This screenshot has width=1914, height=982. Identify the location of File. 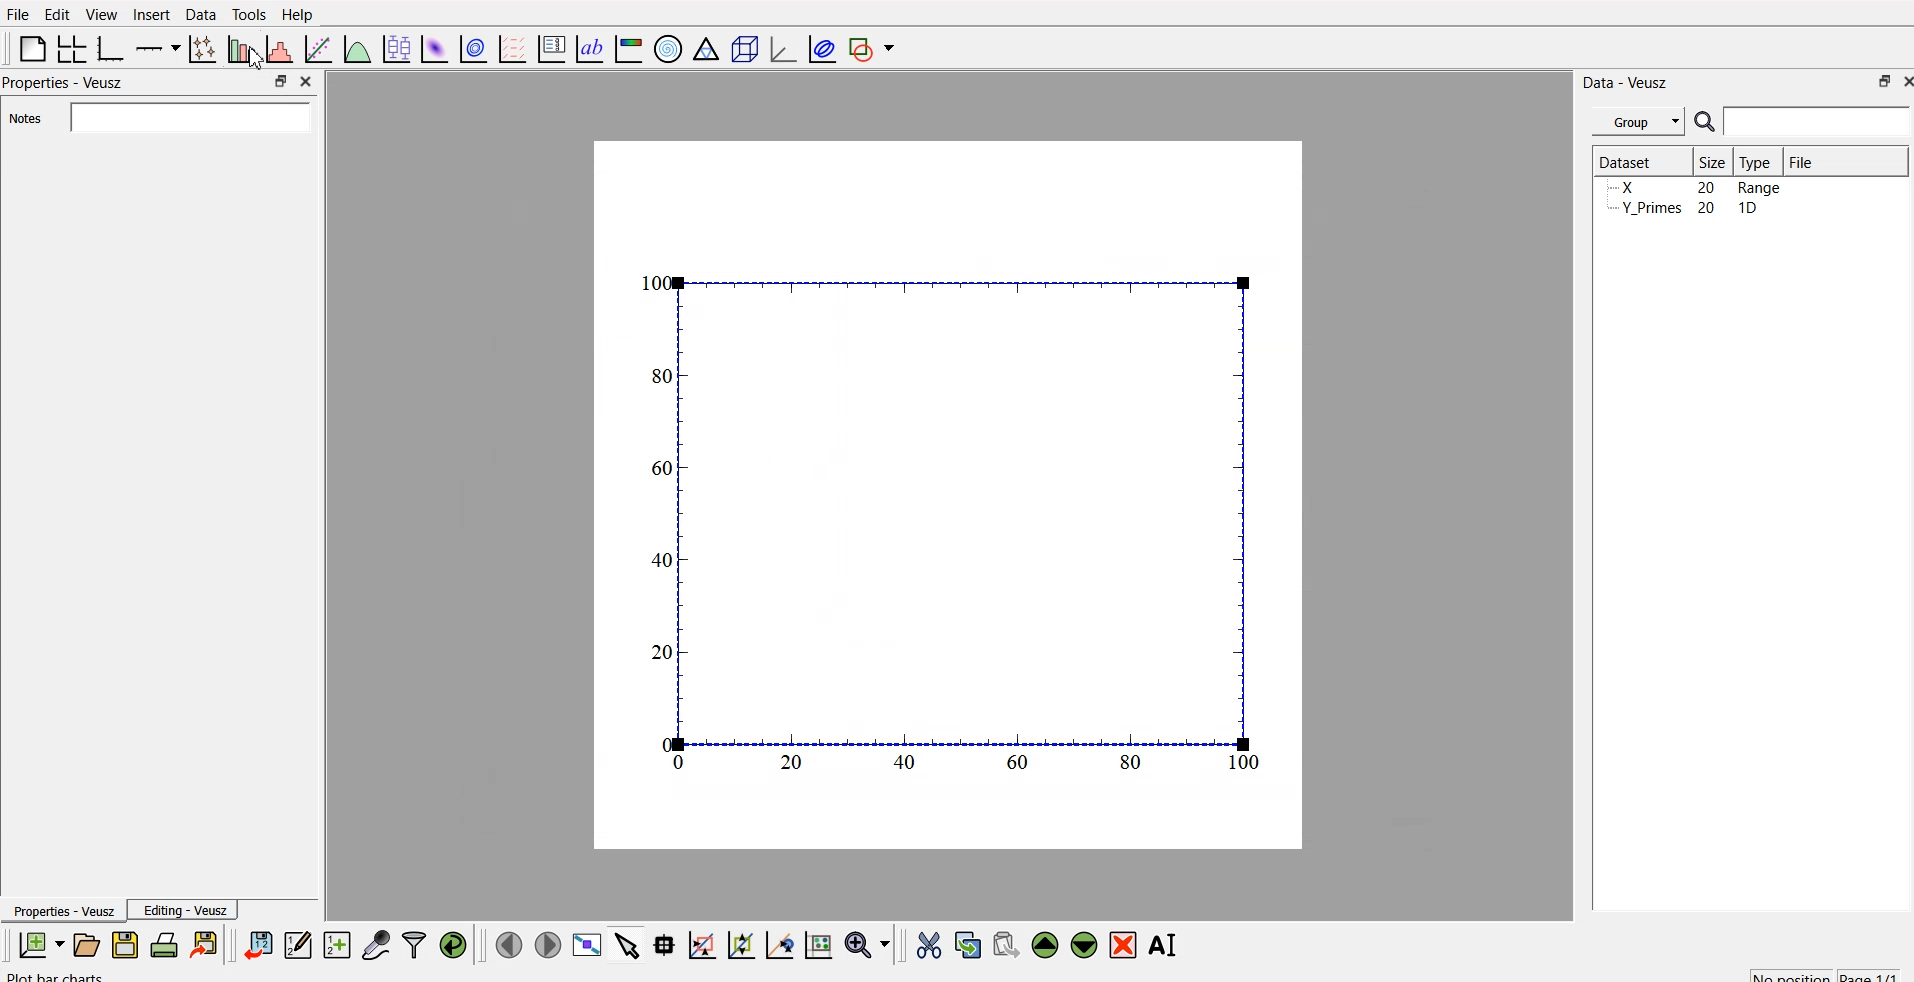
(1800, 159).